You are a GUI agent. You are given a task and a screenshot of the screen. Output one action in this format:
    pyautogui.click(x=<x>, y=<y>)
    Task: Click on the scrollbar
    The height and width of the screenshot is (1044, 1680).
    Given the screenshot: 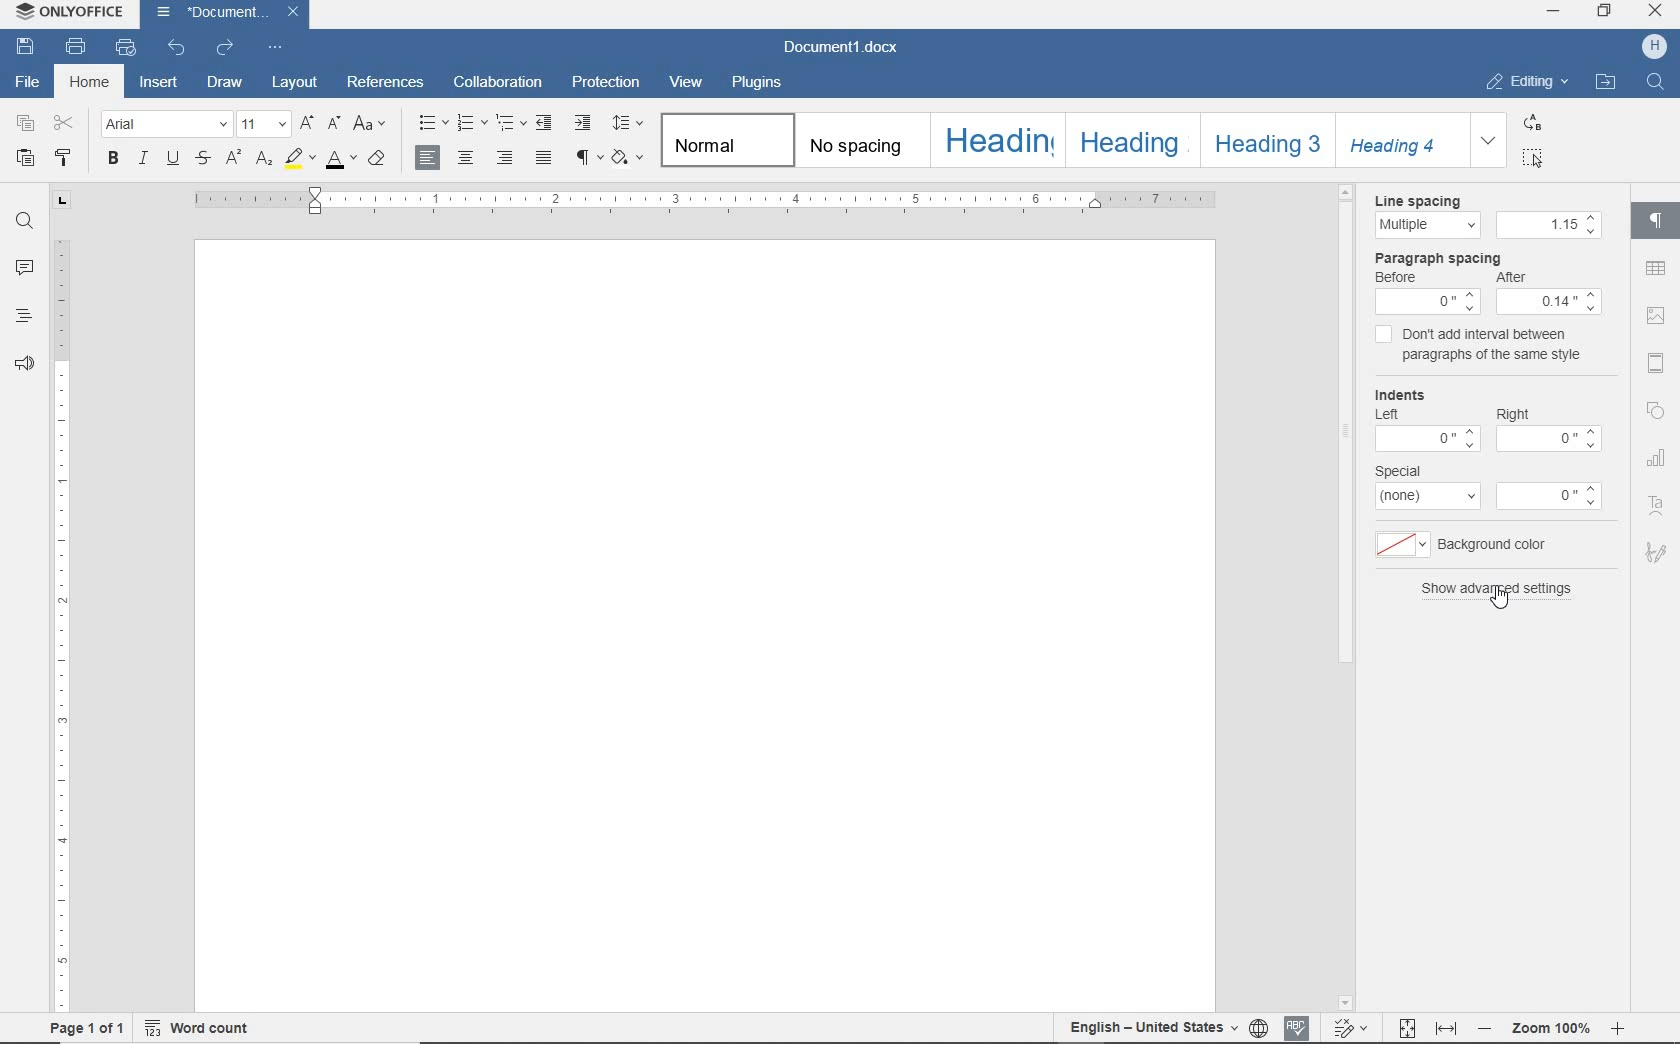 What is the action you would take?
    pyautogui.click(x=1340, y=426)
    